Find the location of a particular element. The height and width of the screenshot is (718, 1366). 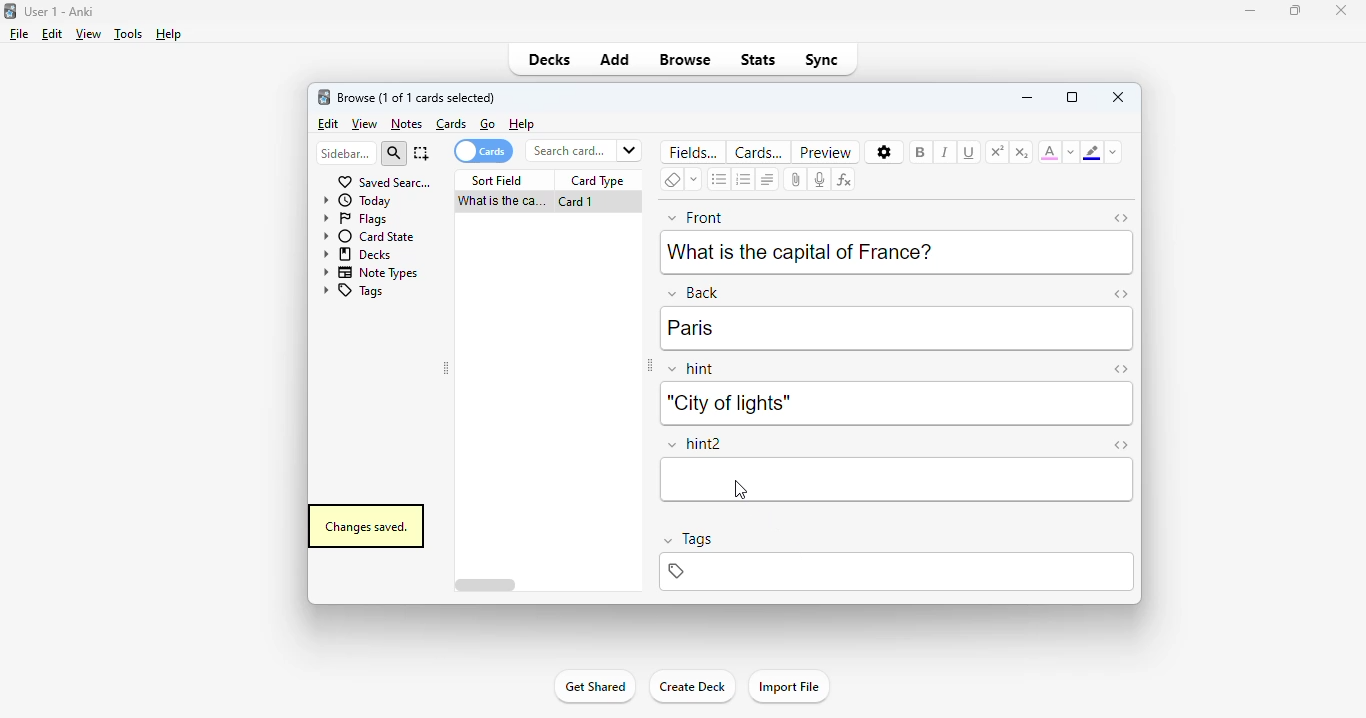

front is located at coordinates (696, 216).